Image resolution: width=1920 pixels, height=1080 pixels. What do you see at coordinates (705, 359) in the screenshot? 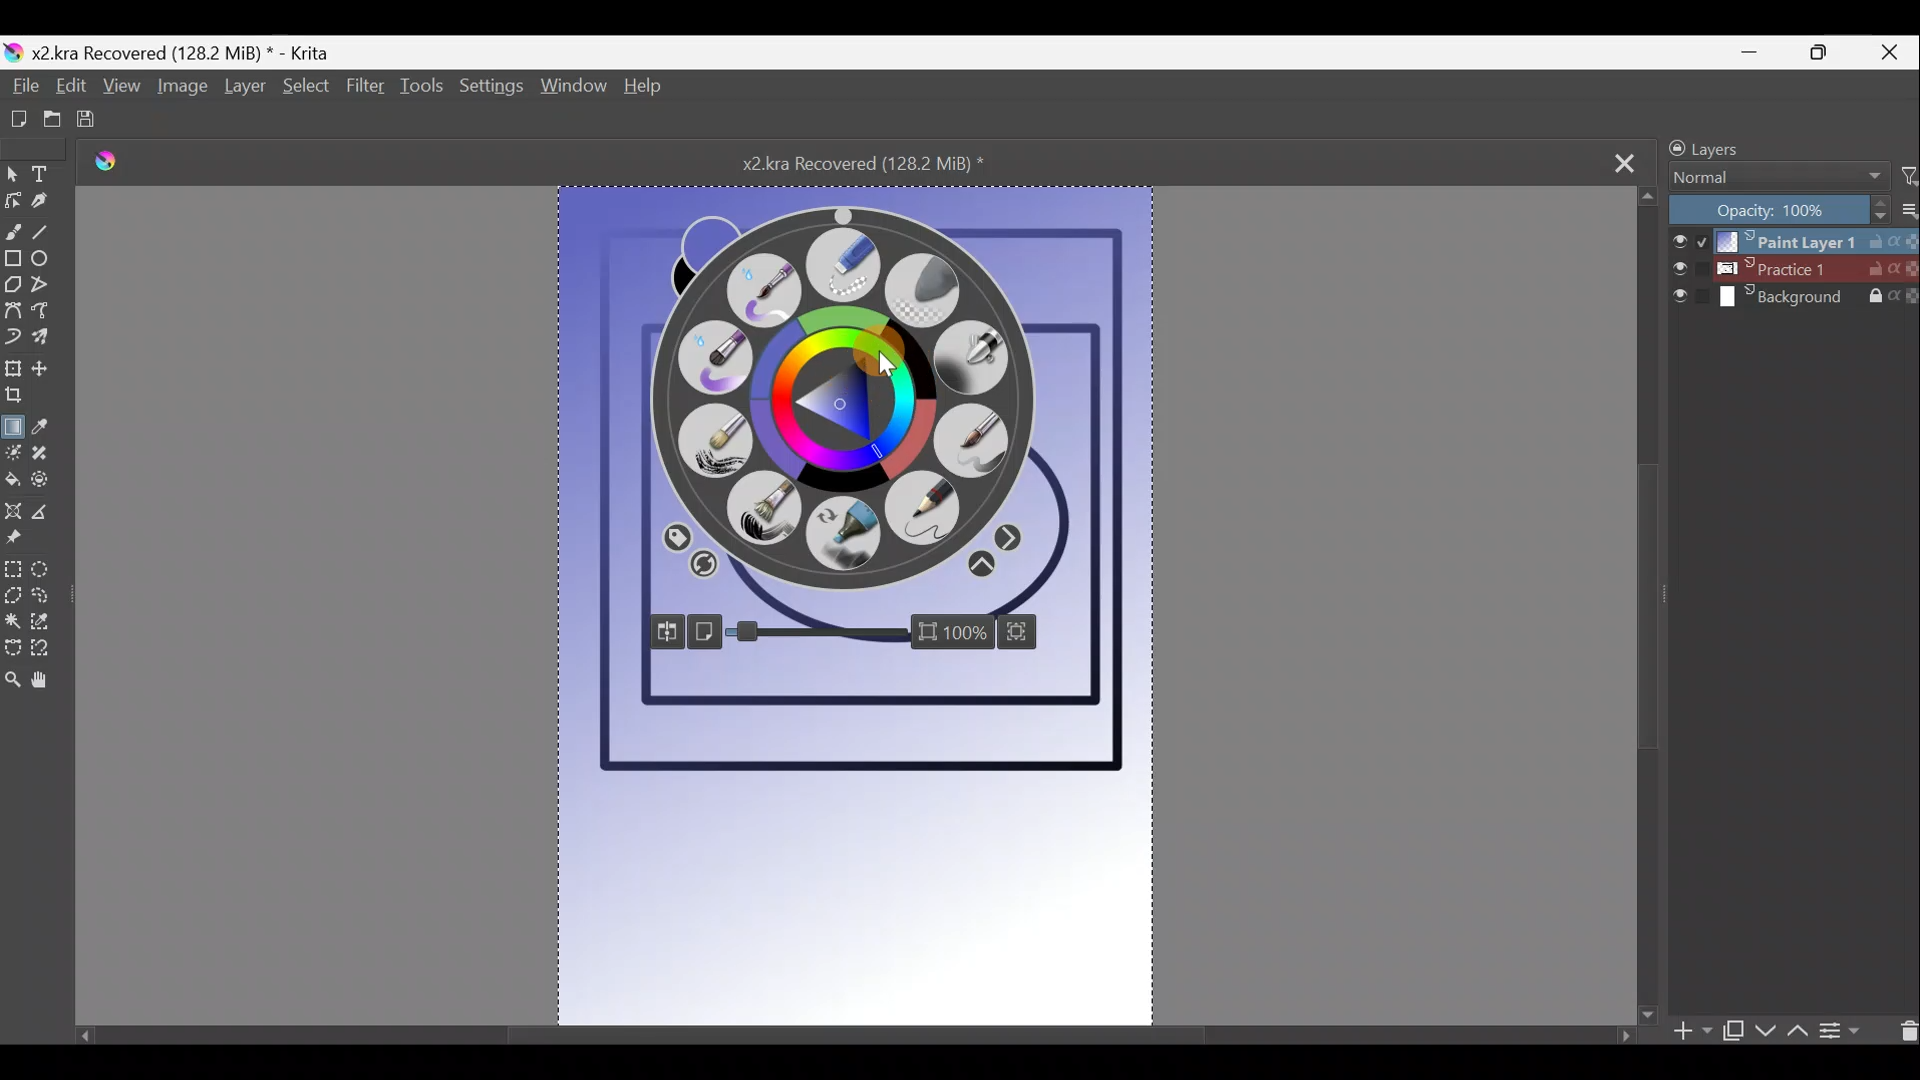
I see `Wet paint` at bounding box center [705, 359].